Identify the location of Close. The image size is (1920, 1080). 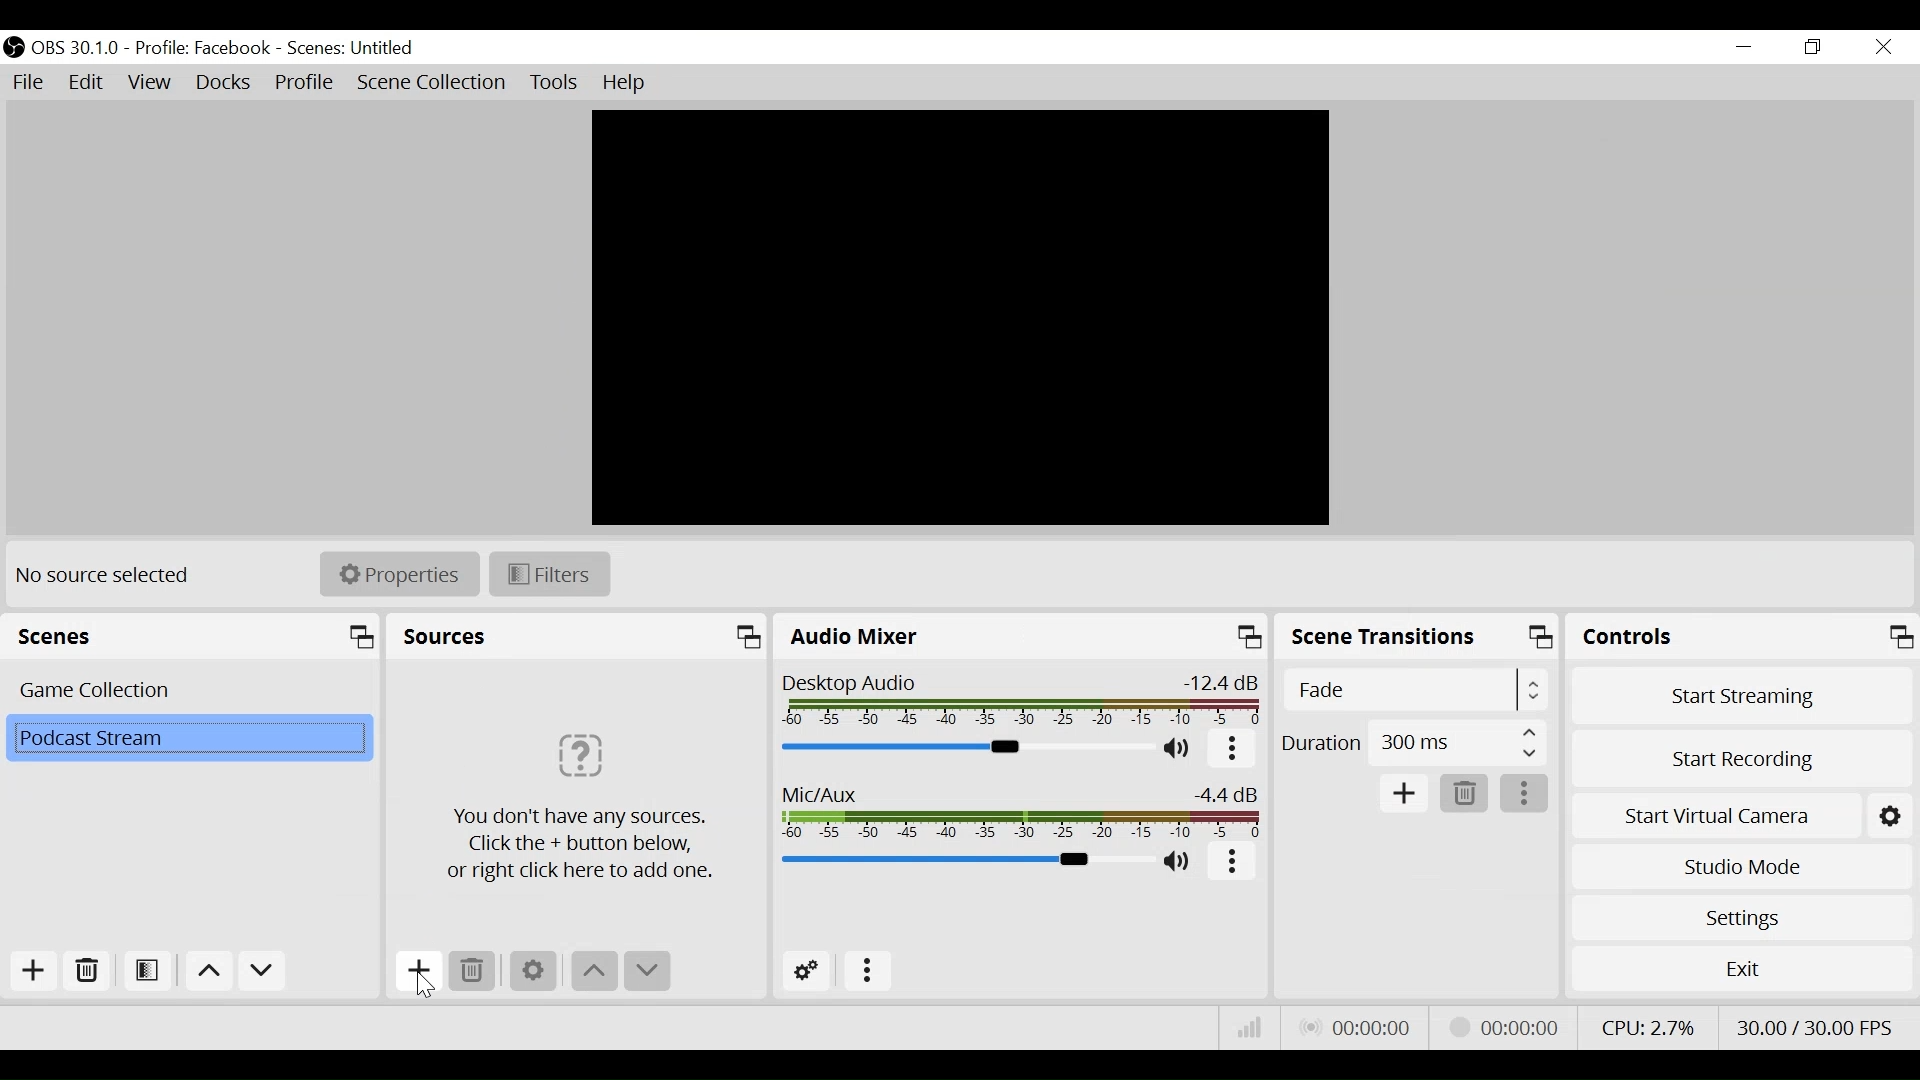
(1882, 48).